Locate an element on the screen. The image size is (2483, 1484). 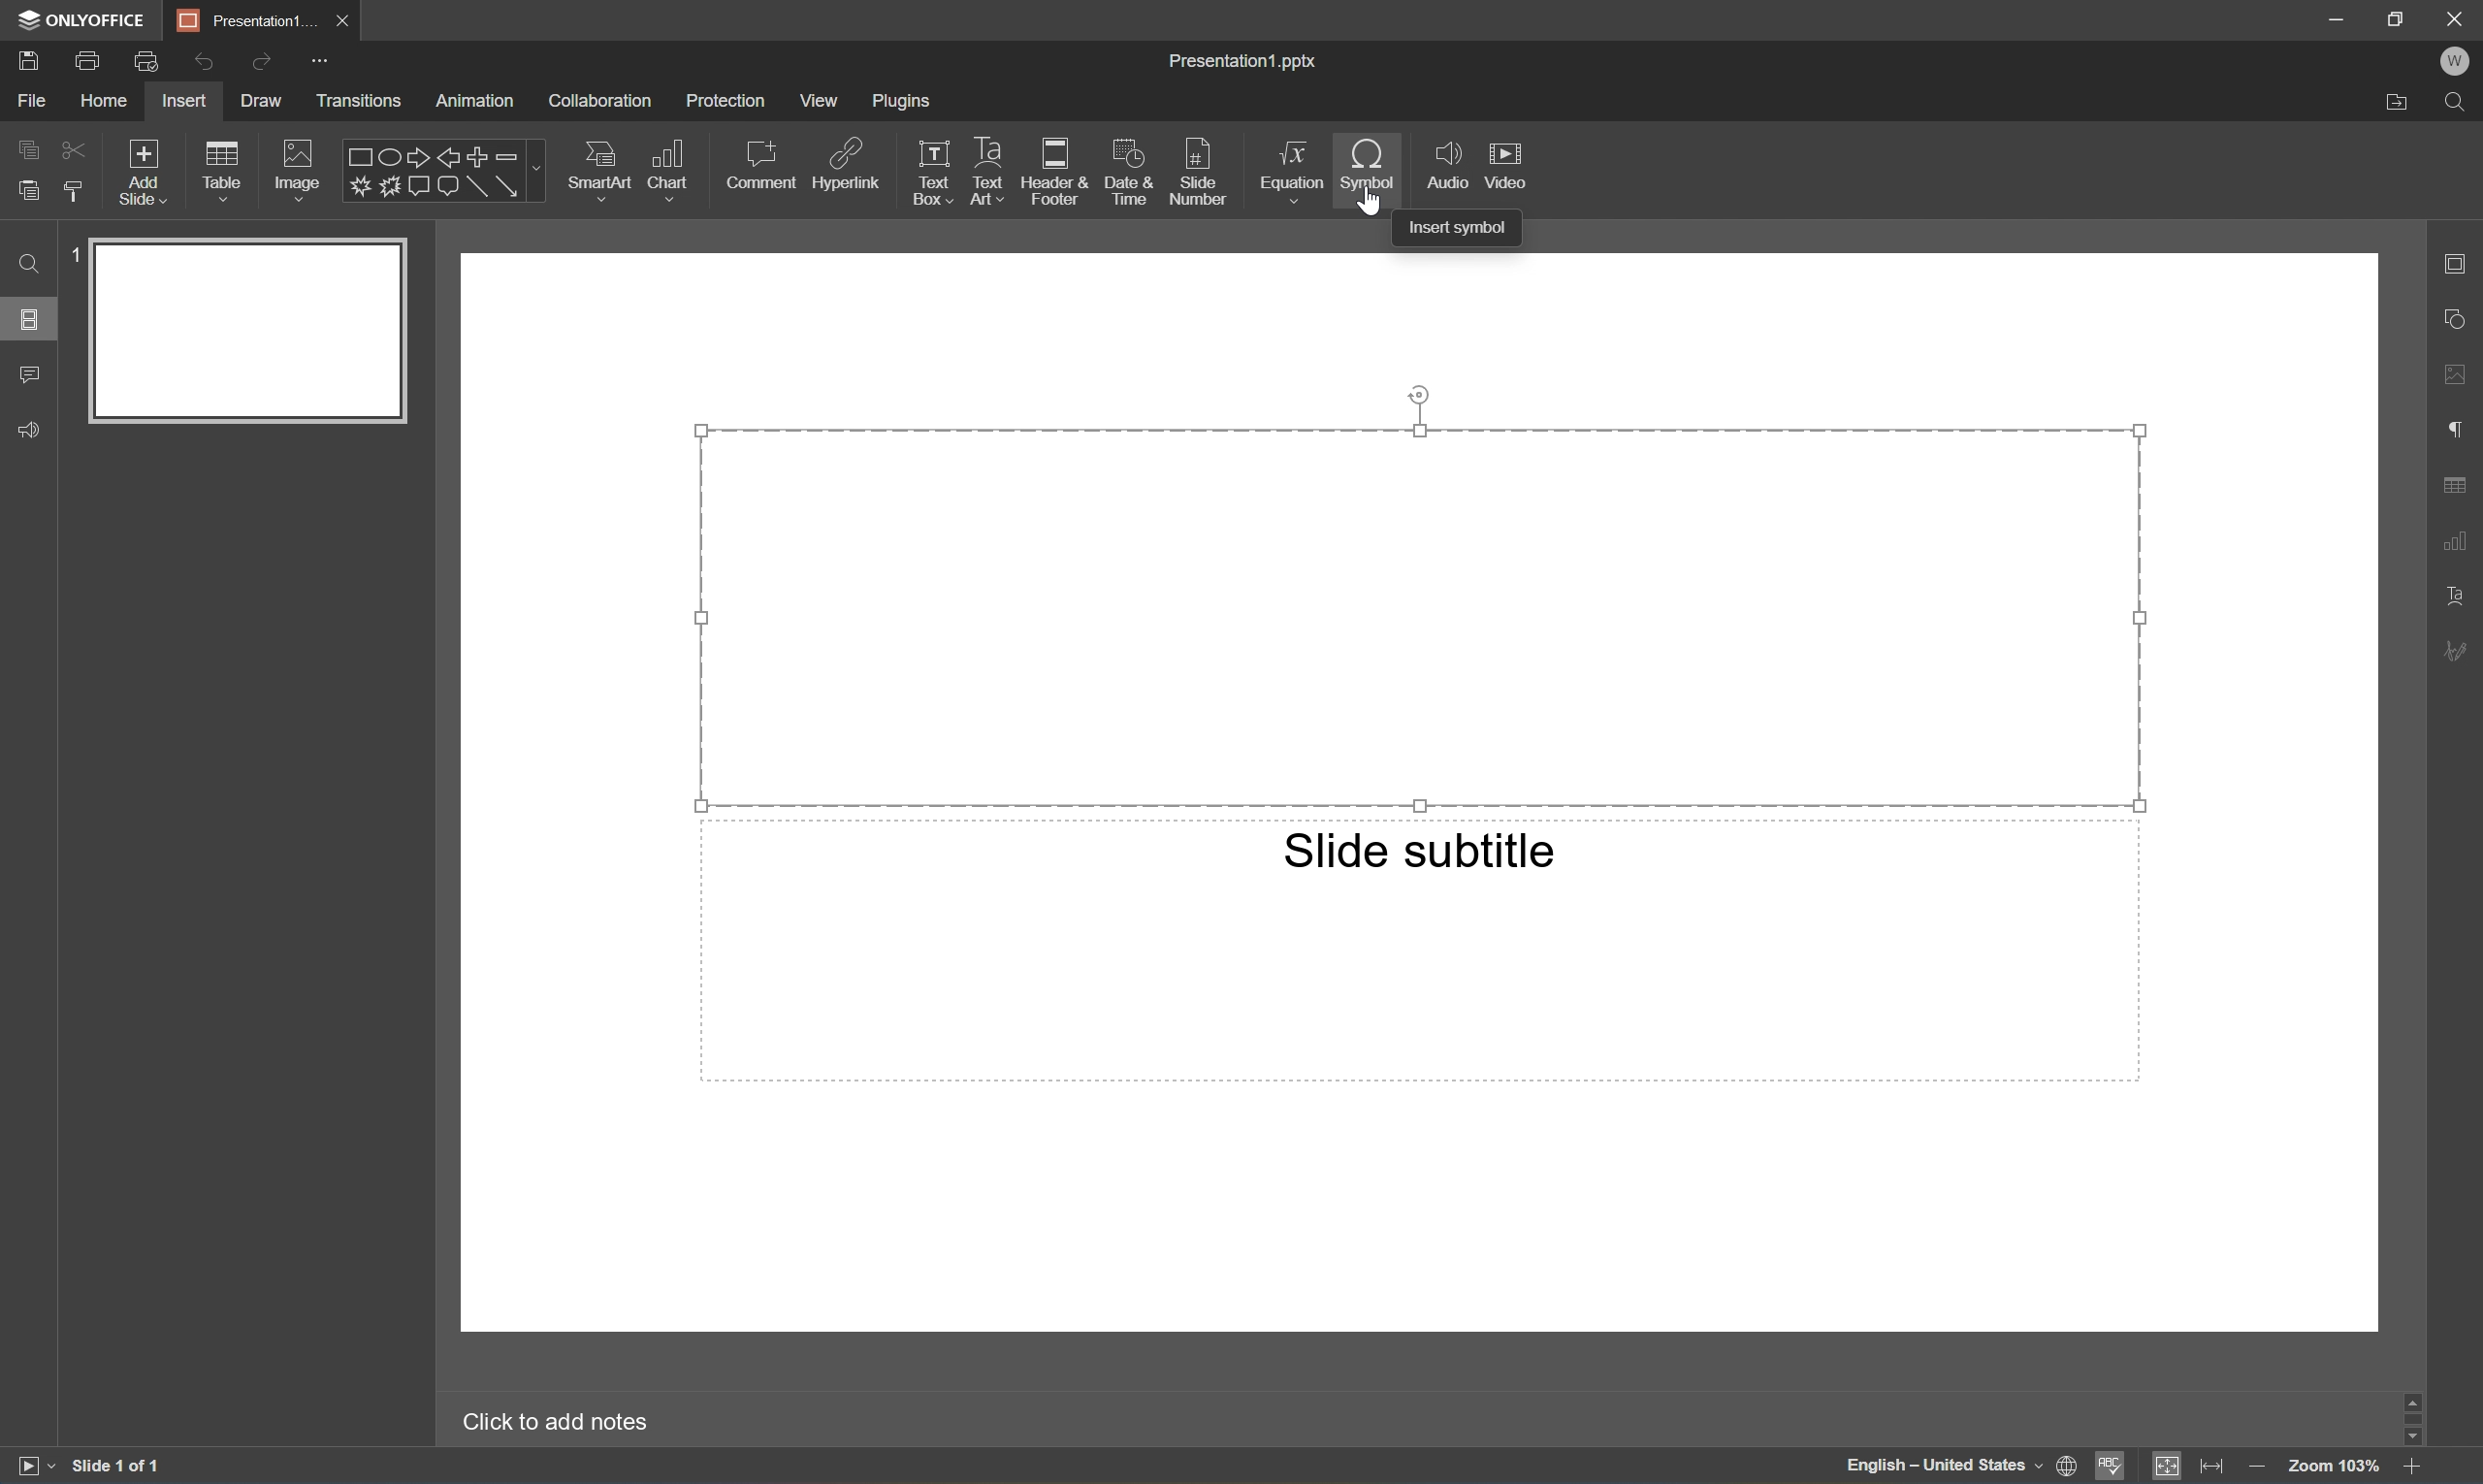
Equation is located at coordinates (1290, 173).